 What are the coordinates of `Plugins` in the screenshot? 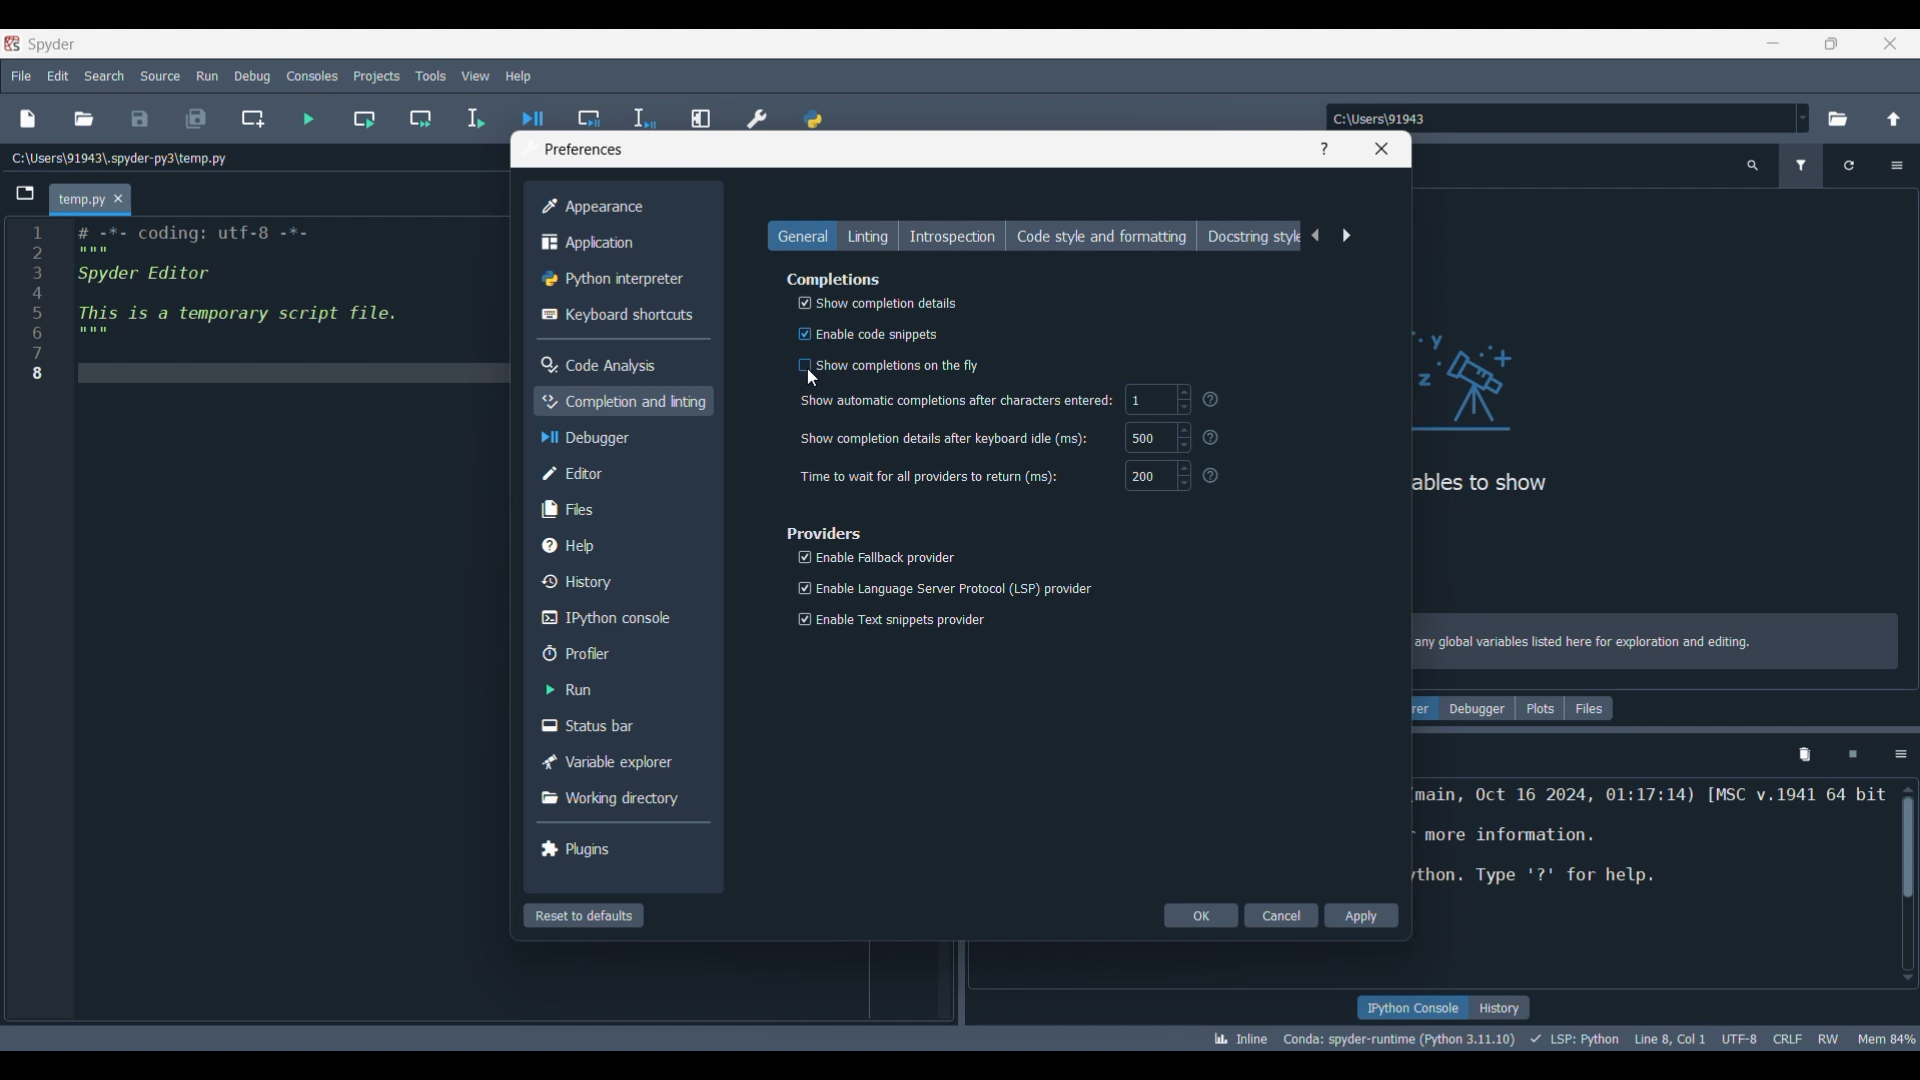 It's located at (618, 848).